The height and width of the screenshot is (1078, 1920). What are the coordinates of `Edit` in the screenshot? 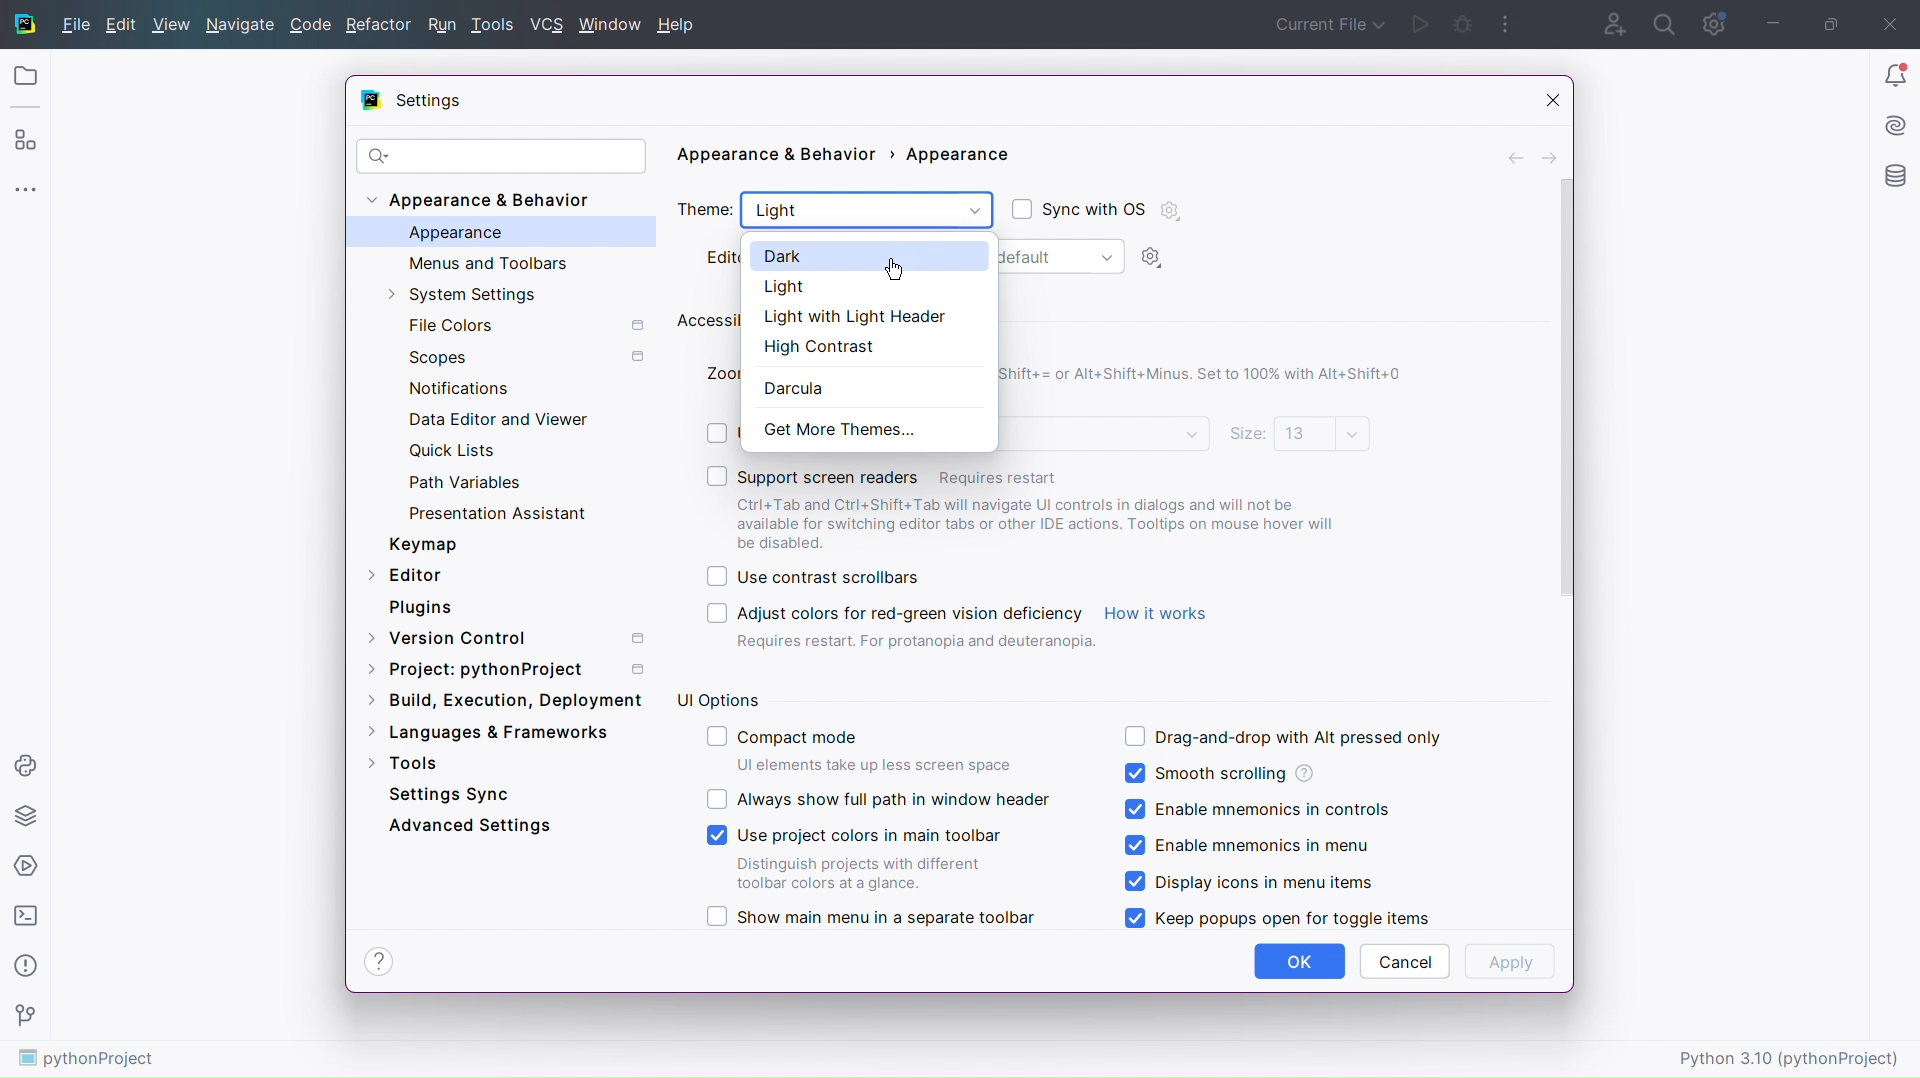 It's located at (122, 24).